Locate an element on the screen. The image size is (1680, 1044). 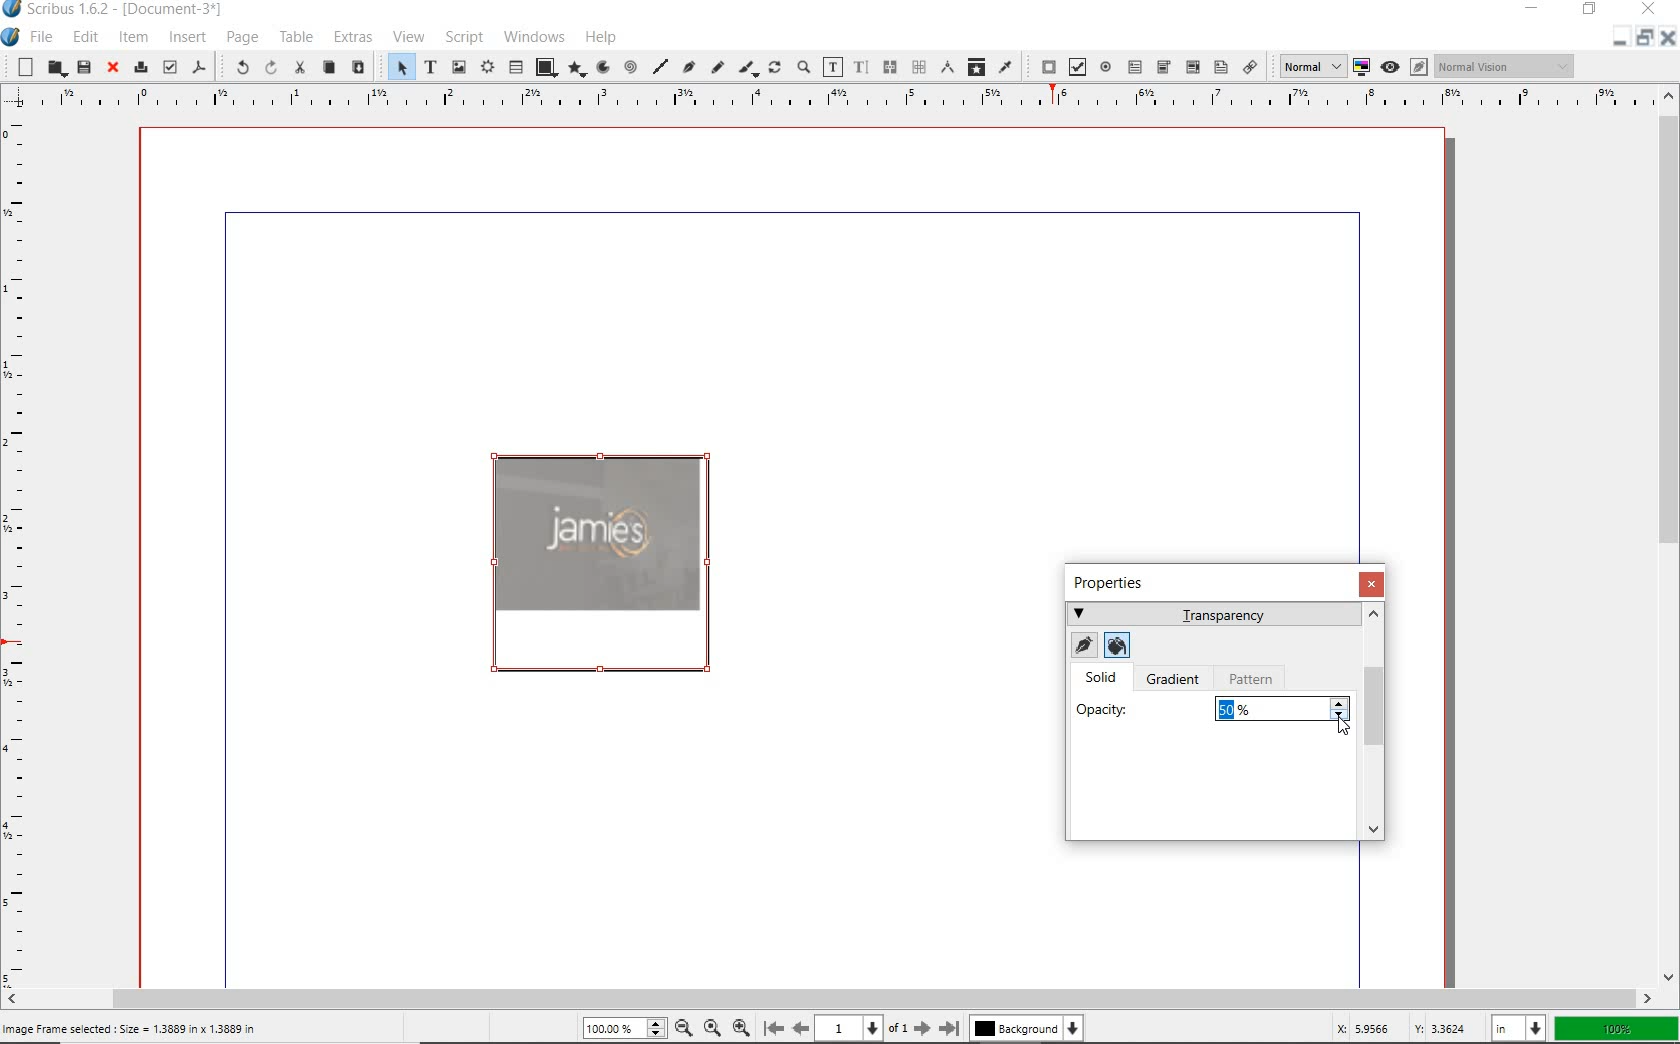
mouse pointer is located at coordinates (1342, 723).